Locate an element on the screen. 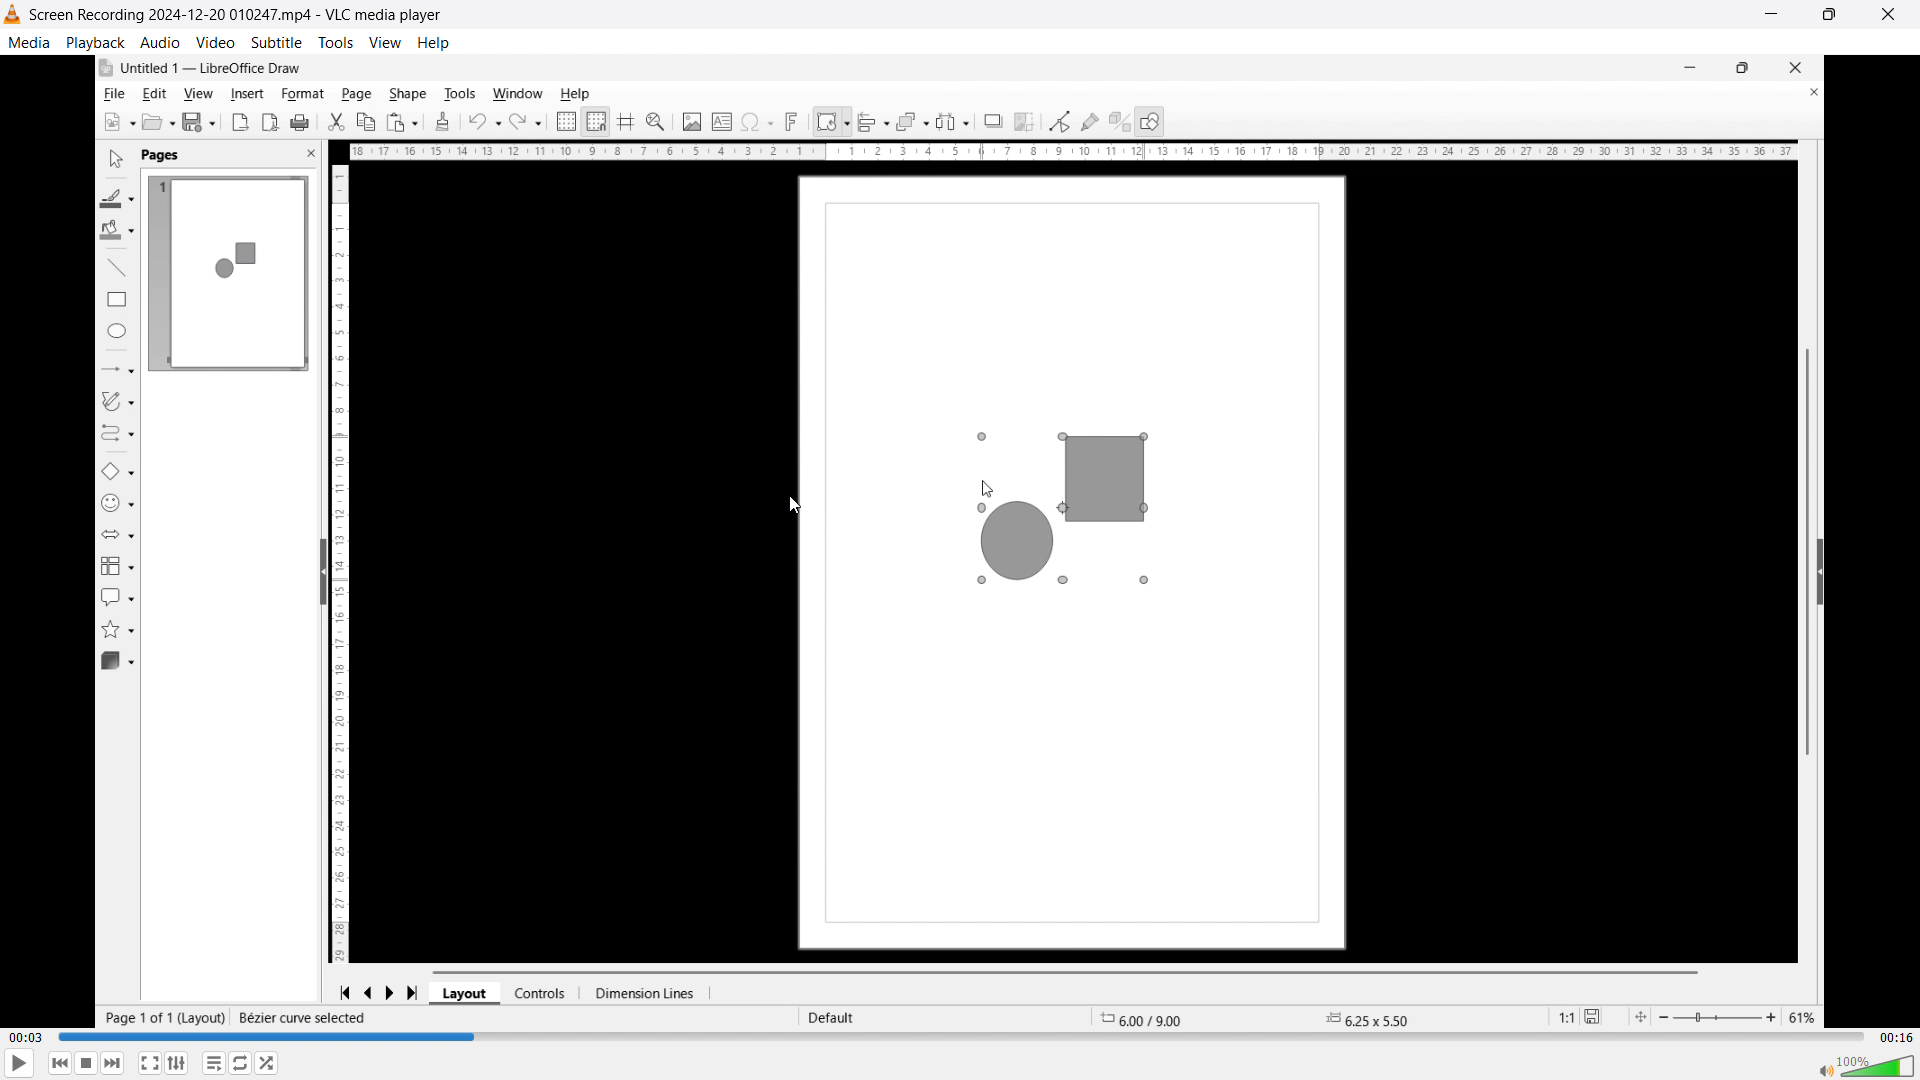 The height and width of the screenshot is (1080, 1920). Backward or previous media  is located at coordinates (58, 1063).